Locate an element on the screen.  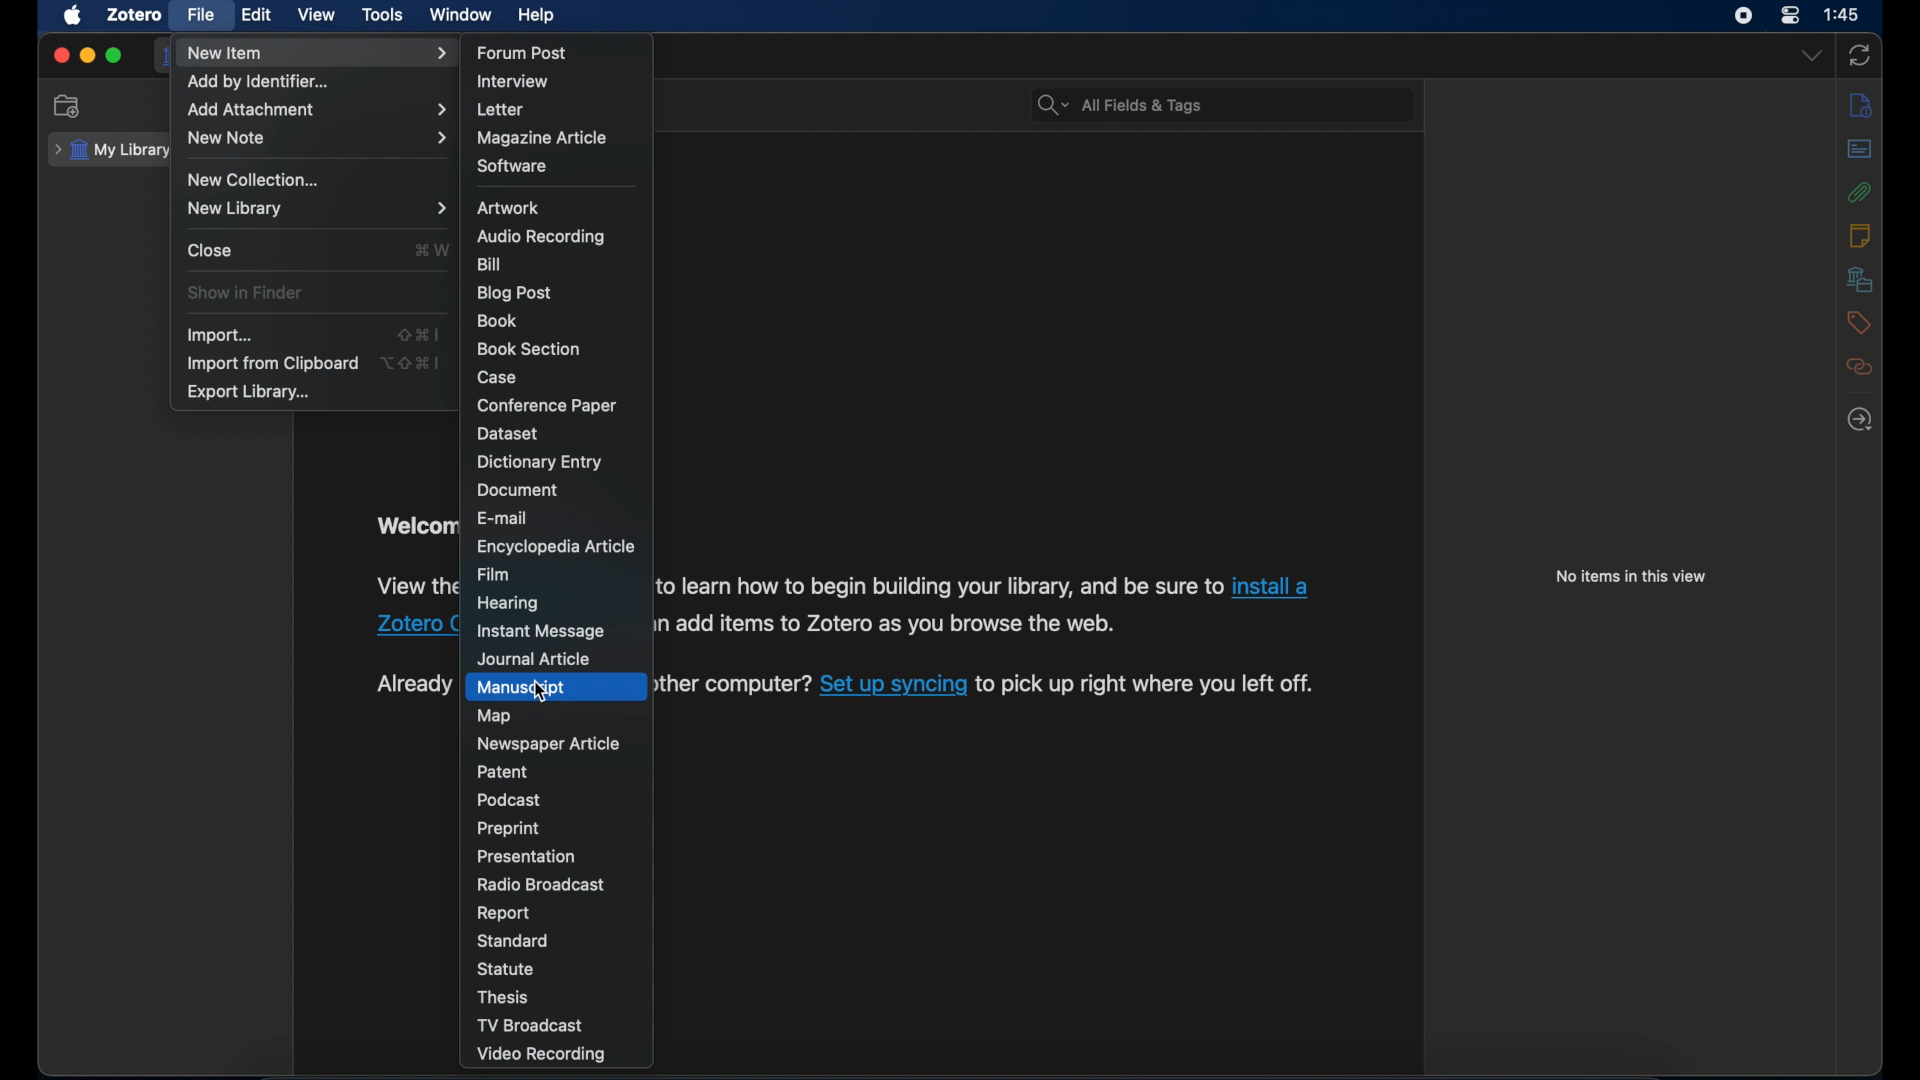
audio recording is located at coordinates (540, 236).